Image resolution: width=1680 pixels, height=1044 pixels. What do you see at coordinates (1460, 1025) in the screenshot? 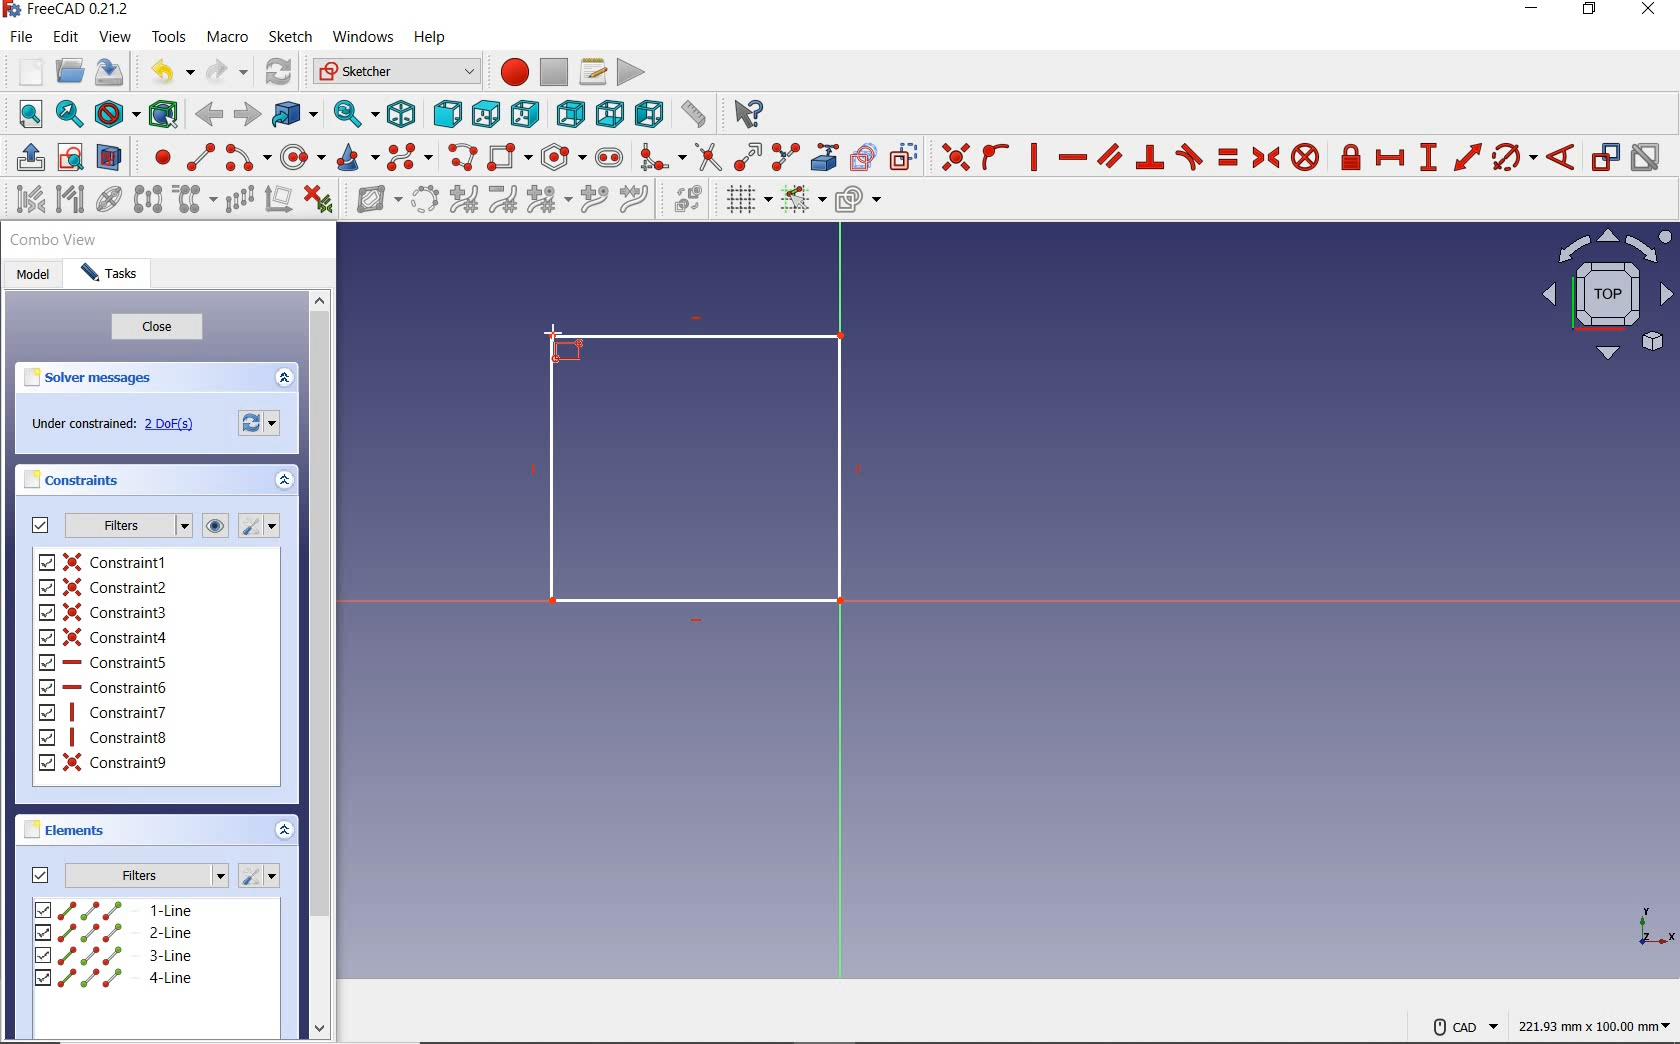
I see `CAD Navigation style` at bounding box center [1460, 1025].